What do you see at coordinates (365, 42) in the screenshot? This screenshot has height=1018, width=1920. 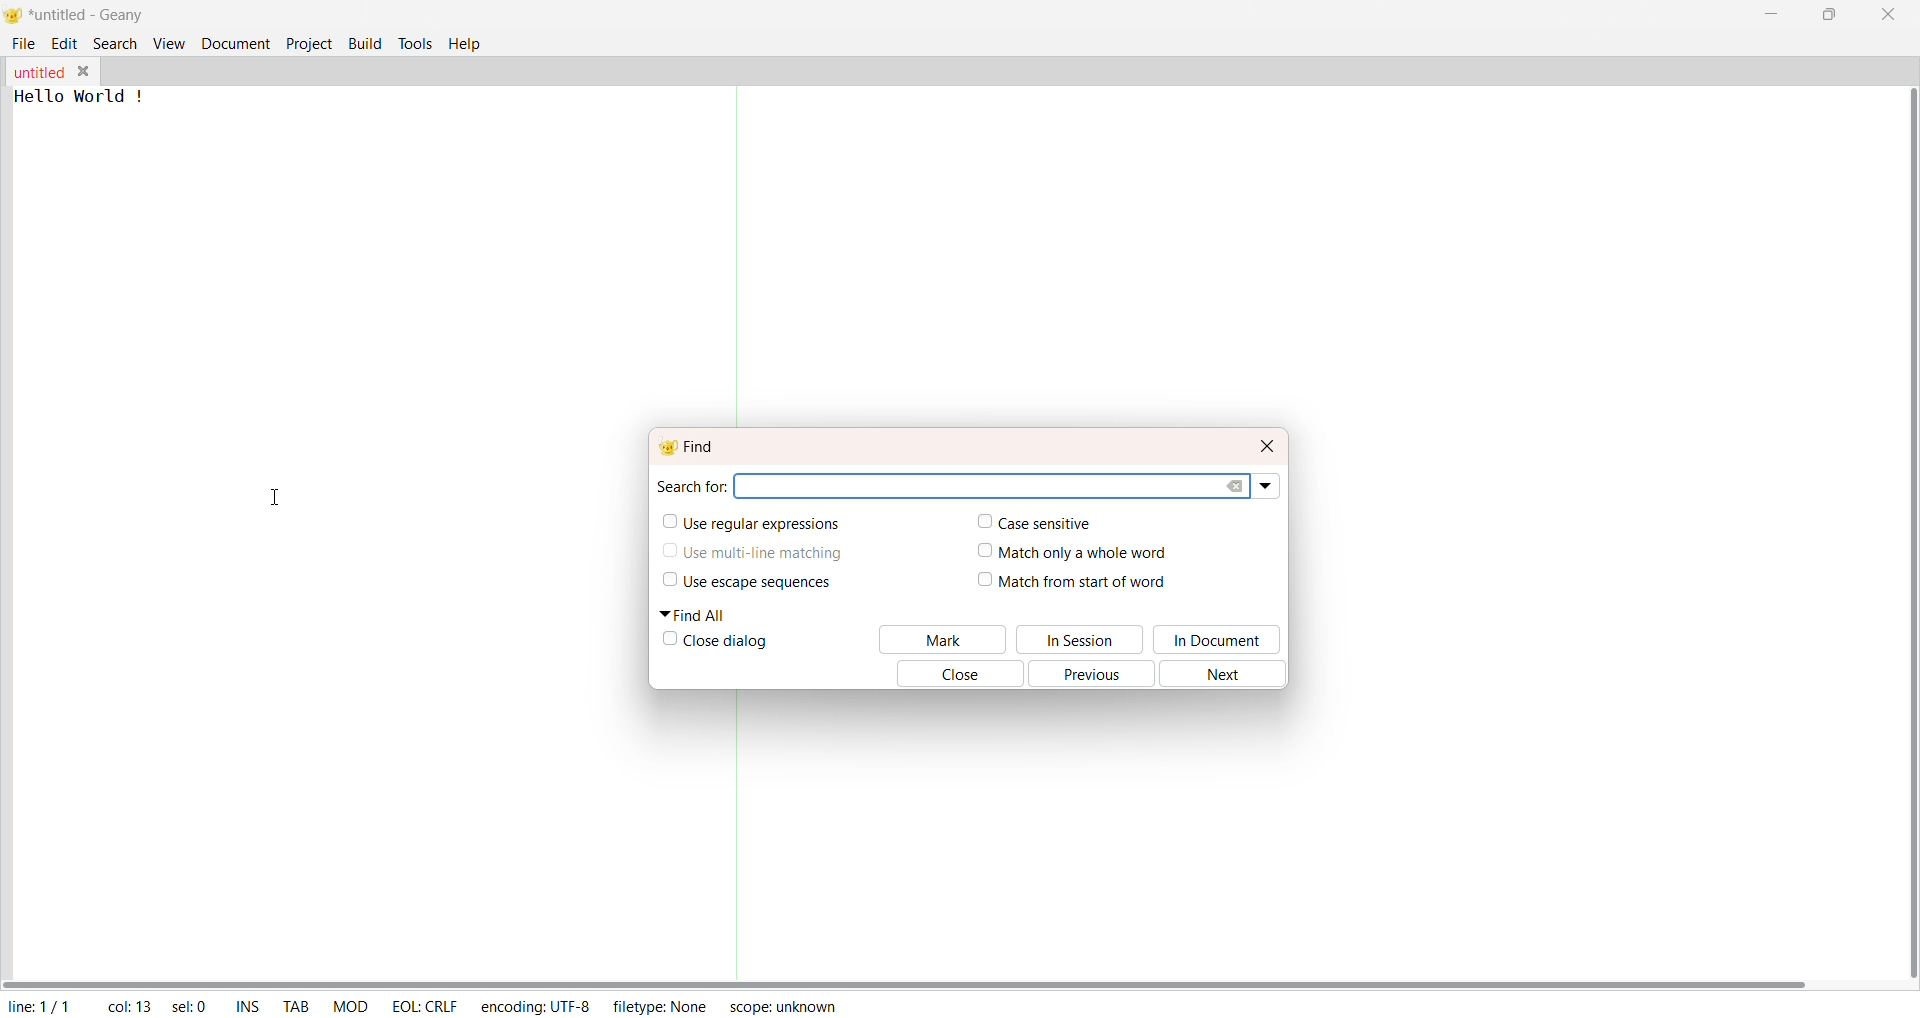 I see `Build` at bounding box center [365, 42].